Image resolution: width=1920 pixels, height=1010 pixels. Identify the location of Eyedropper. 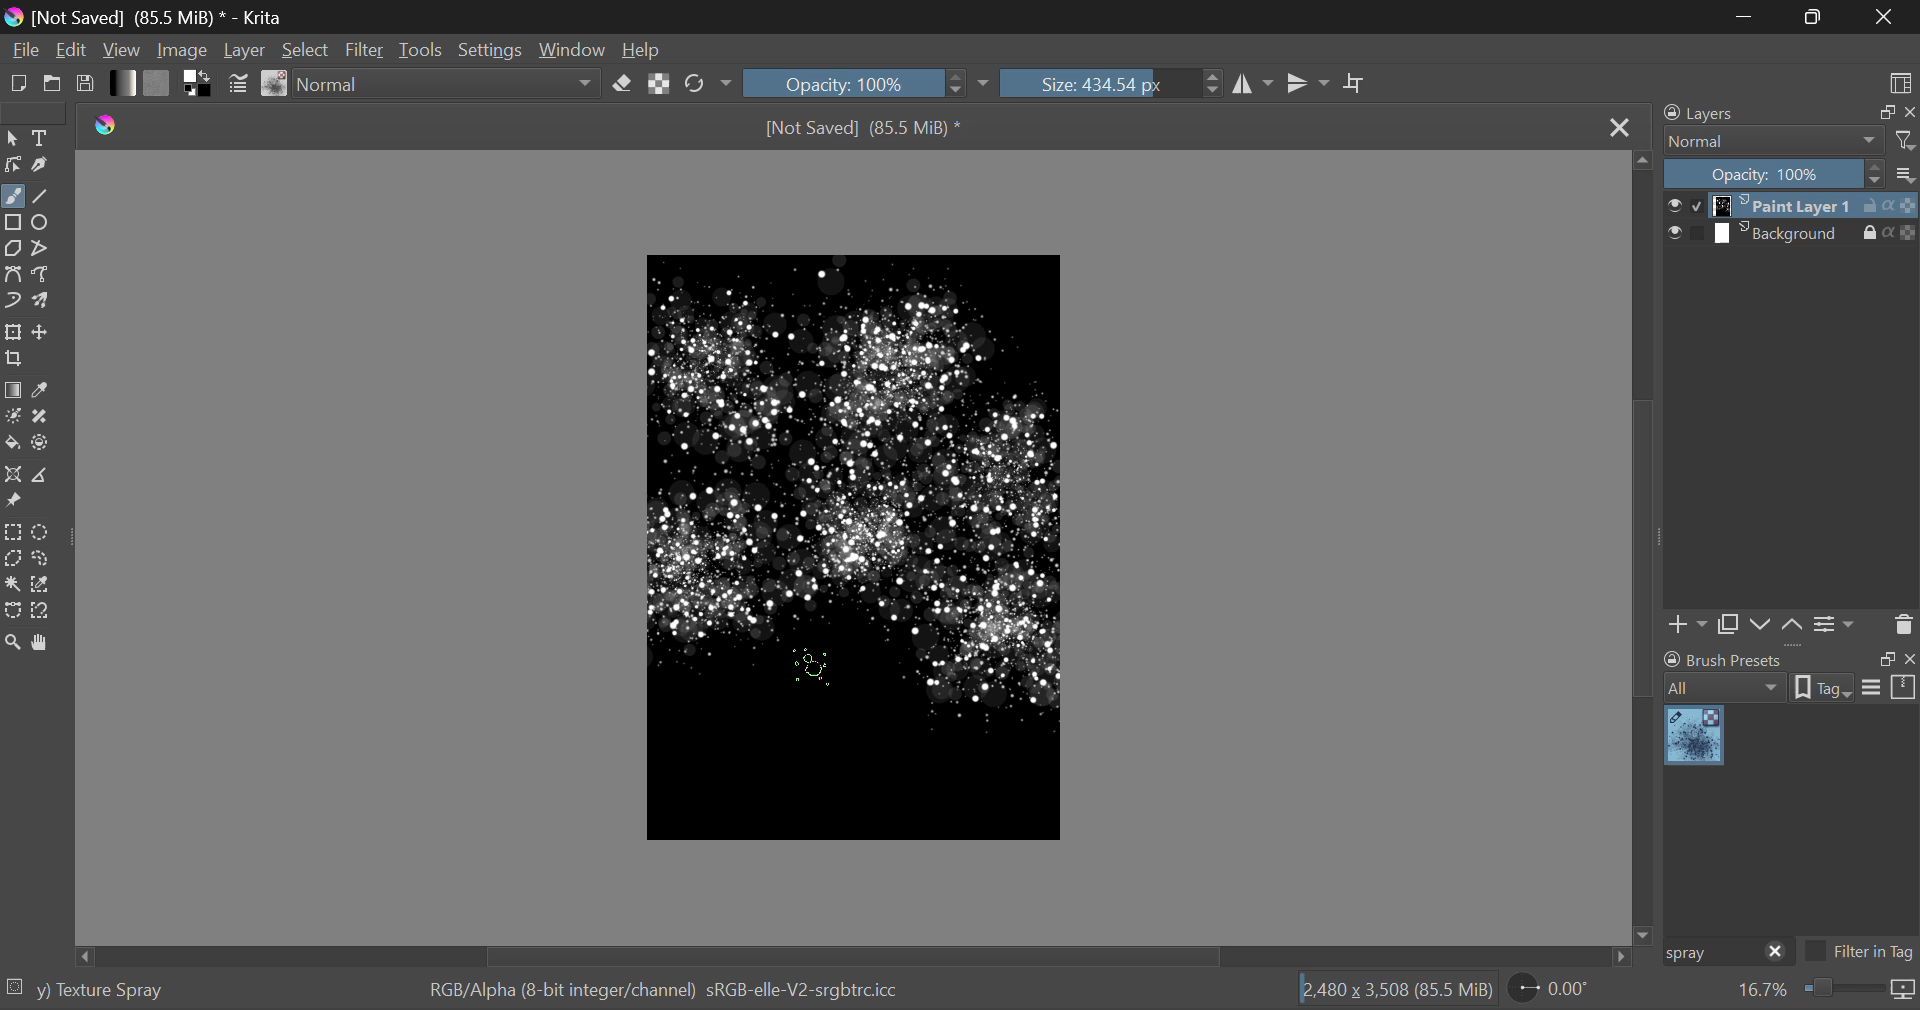
(43, 392).